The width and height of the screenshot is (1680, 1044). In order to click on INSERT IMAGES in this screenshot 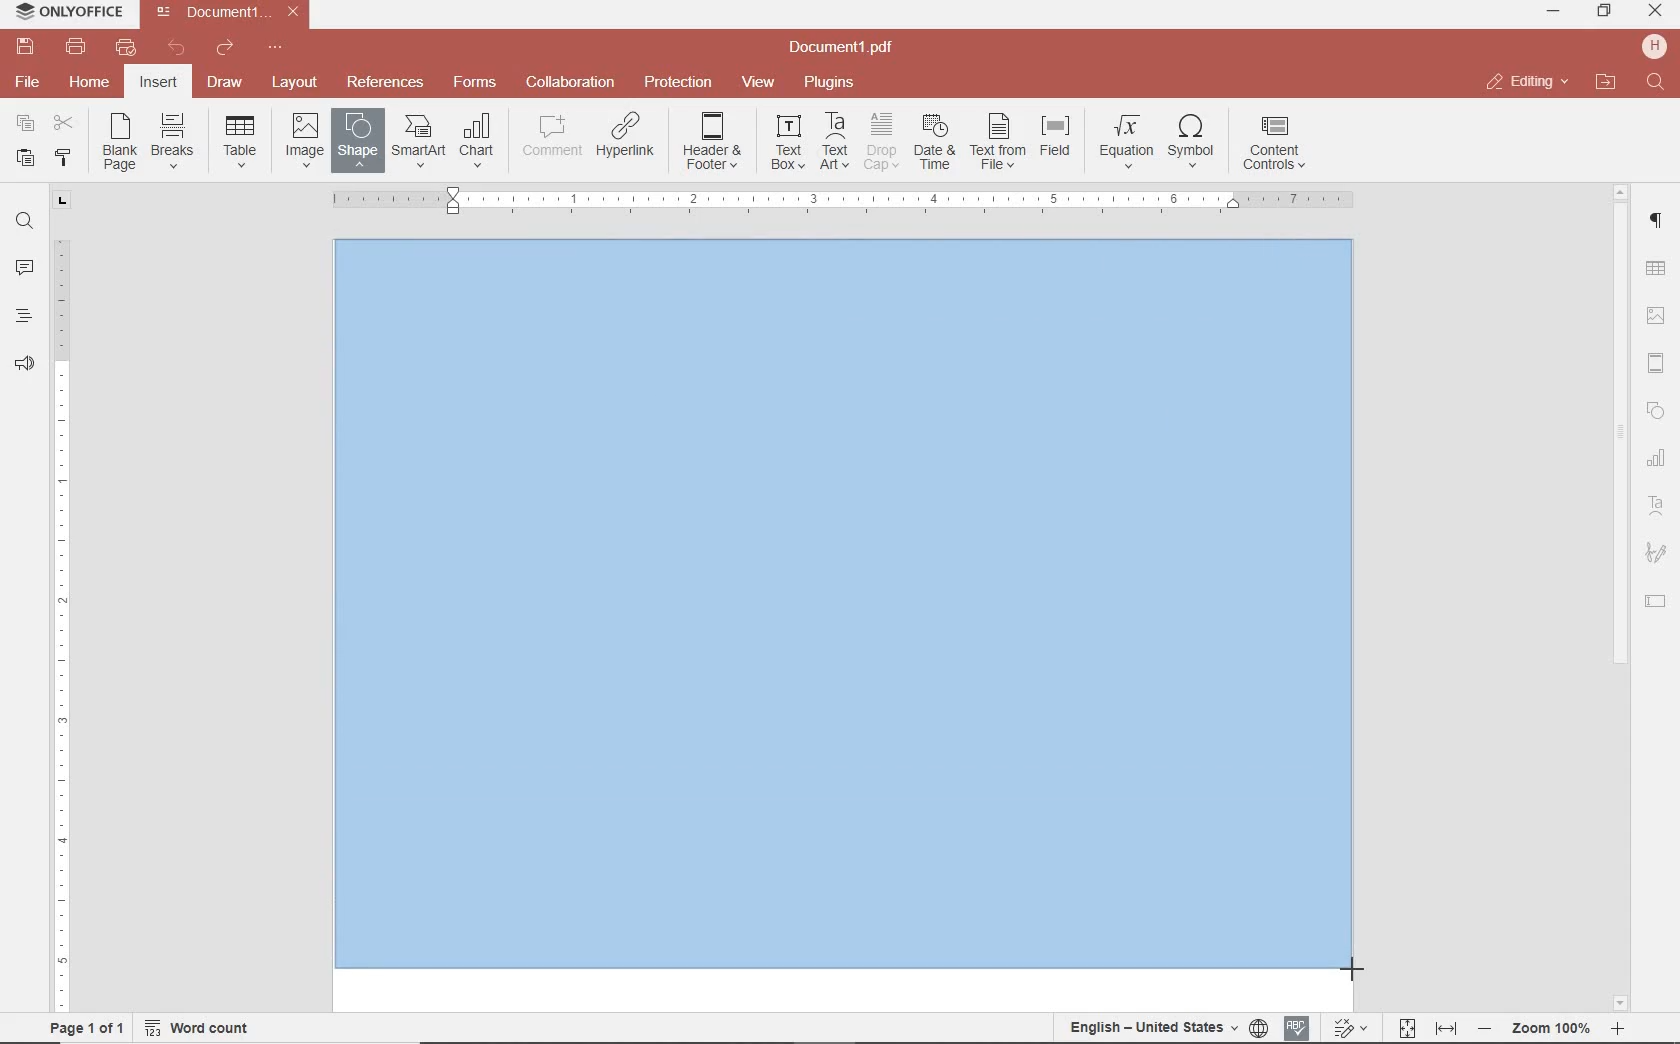, I will do `click(305, 139)`.